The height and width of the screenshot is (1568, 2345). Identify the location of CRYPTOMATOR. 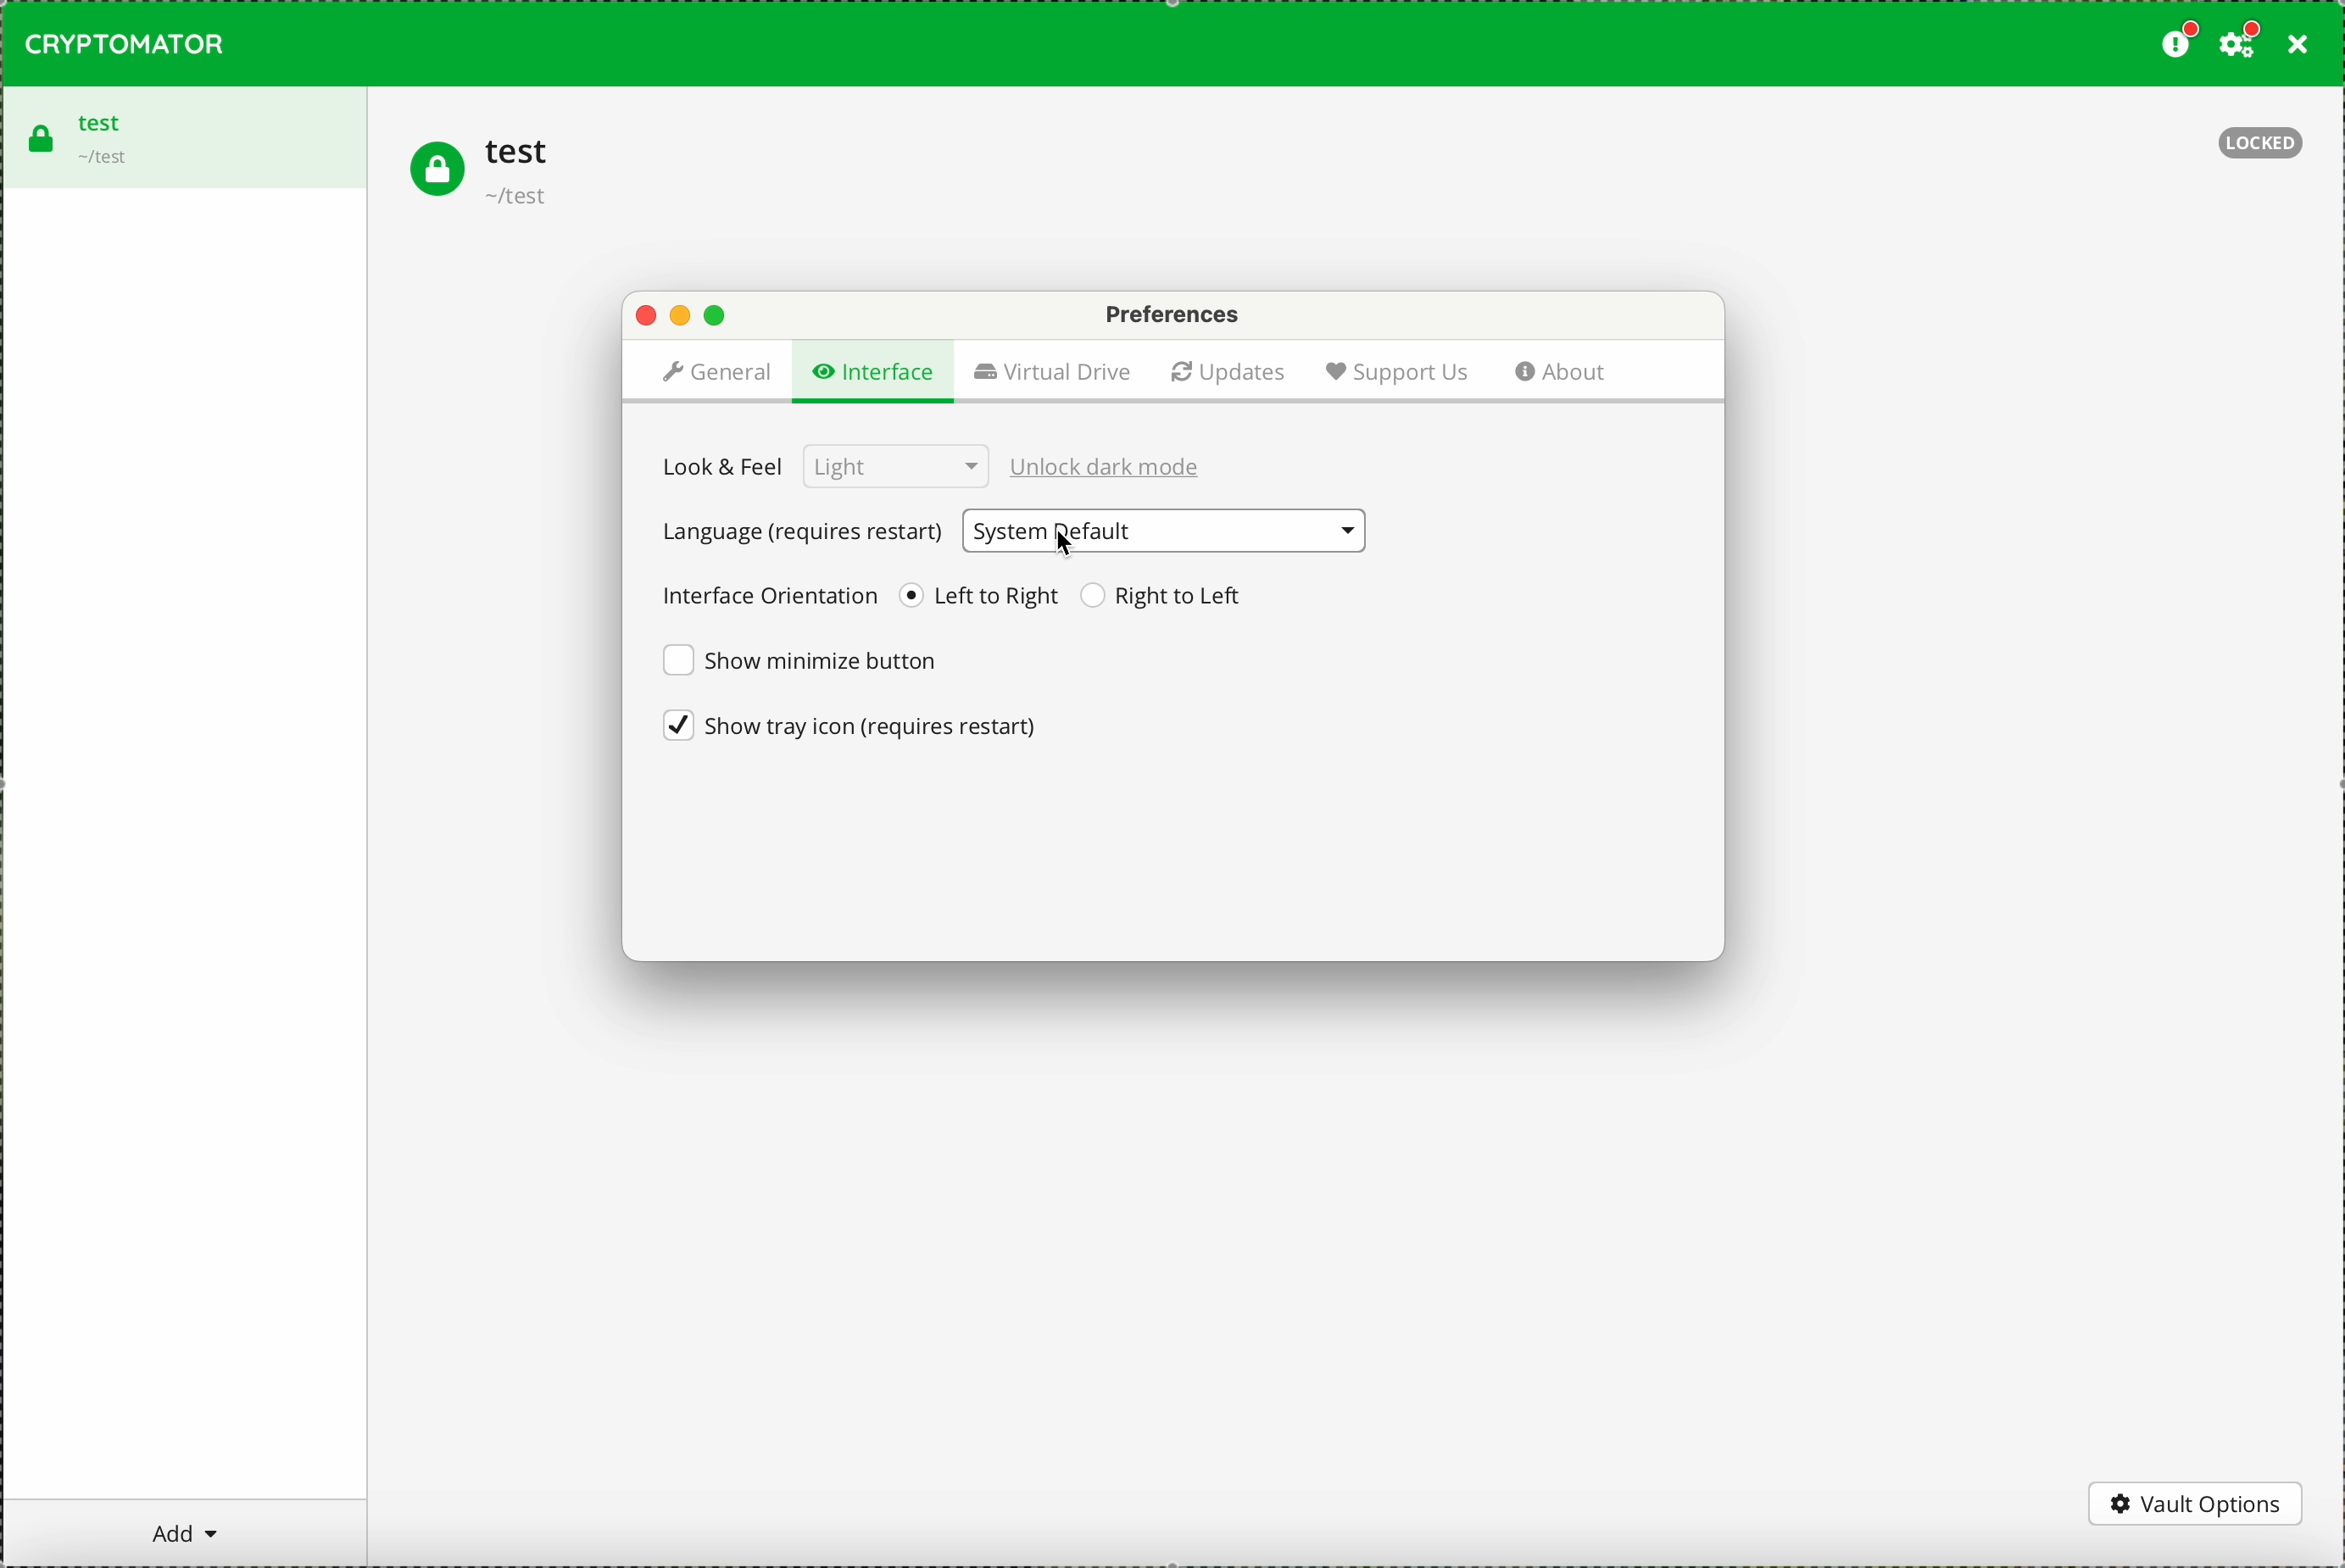
(124, 43).